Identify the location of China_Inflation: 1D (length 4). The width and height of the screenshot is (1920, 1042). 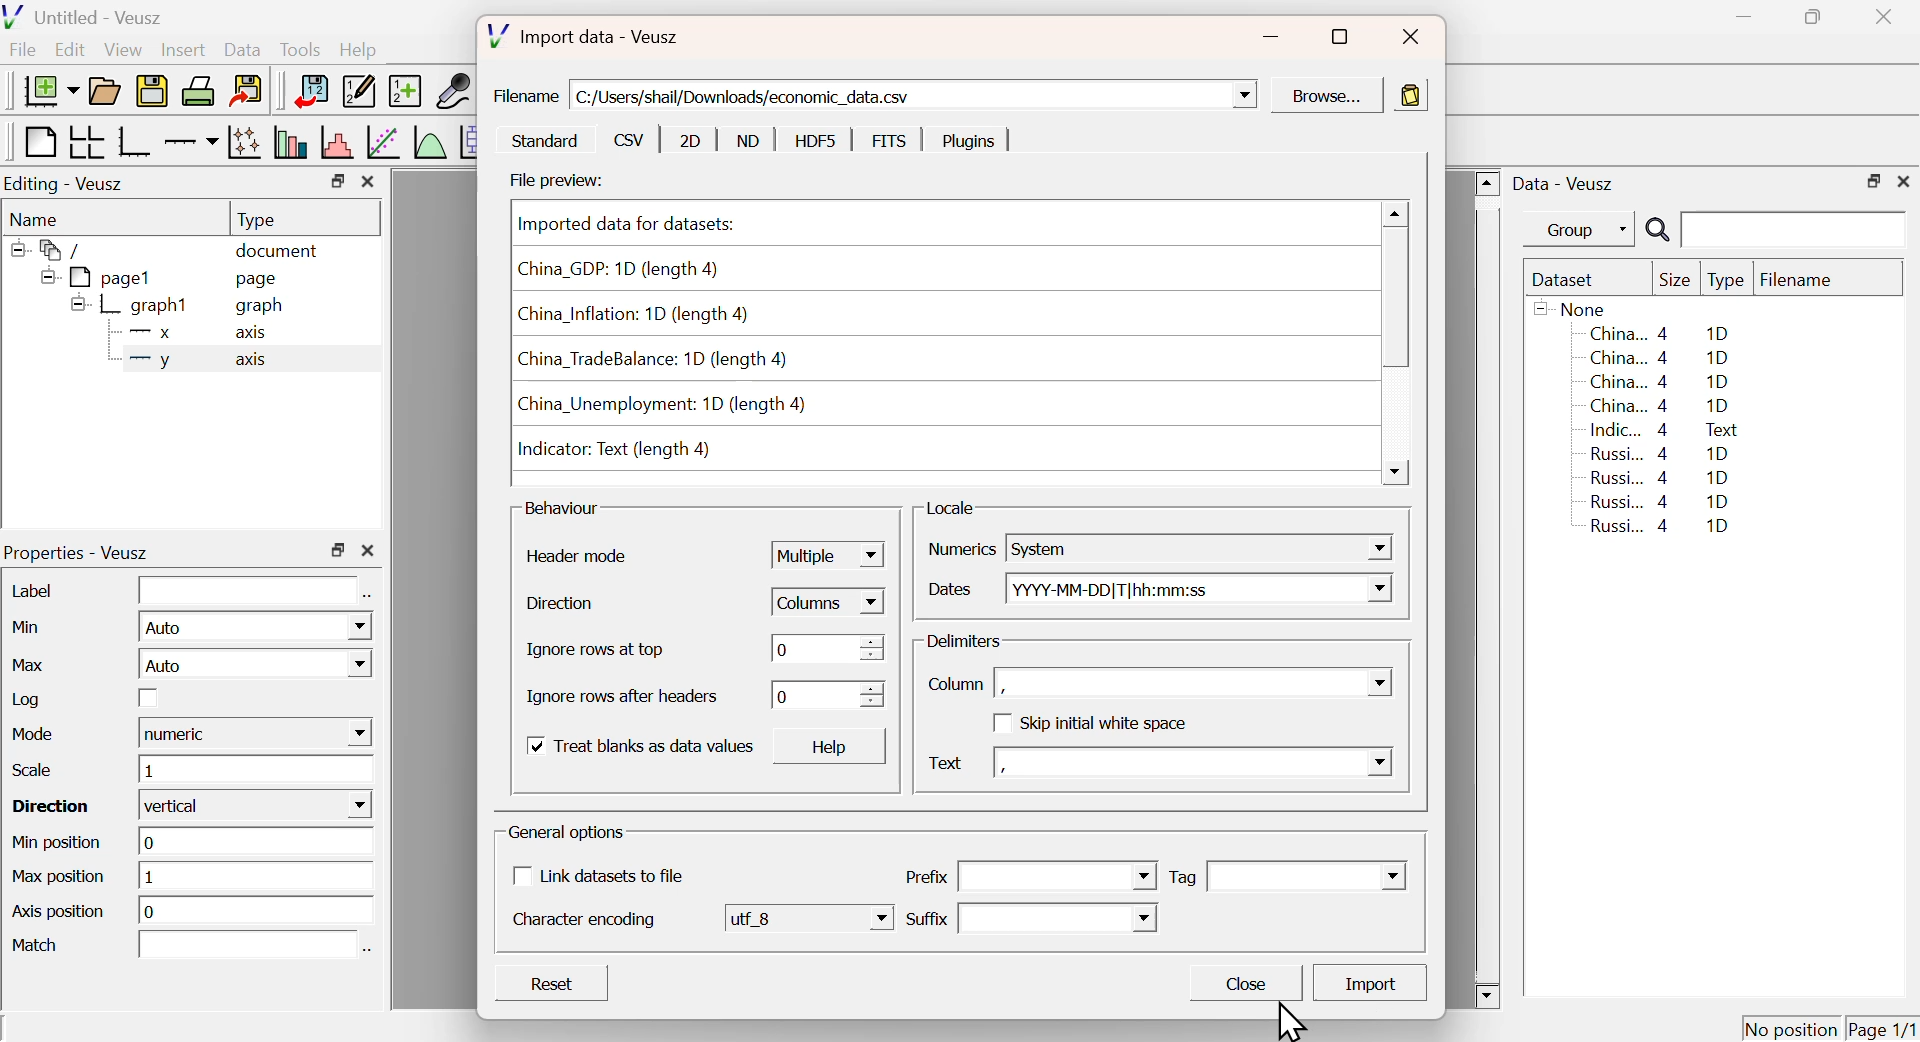
(637, 314).